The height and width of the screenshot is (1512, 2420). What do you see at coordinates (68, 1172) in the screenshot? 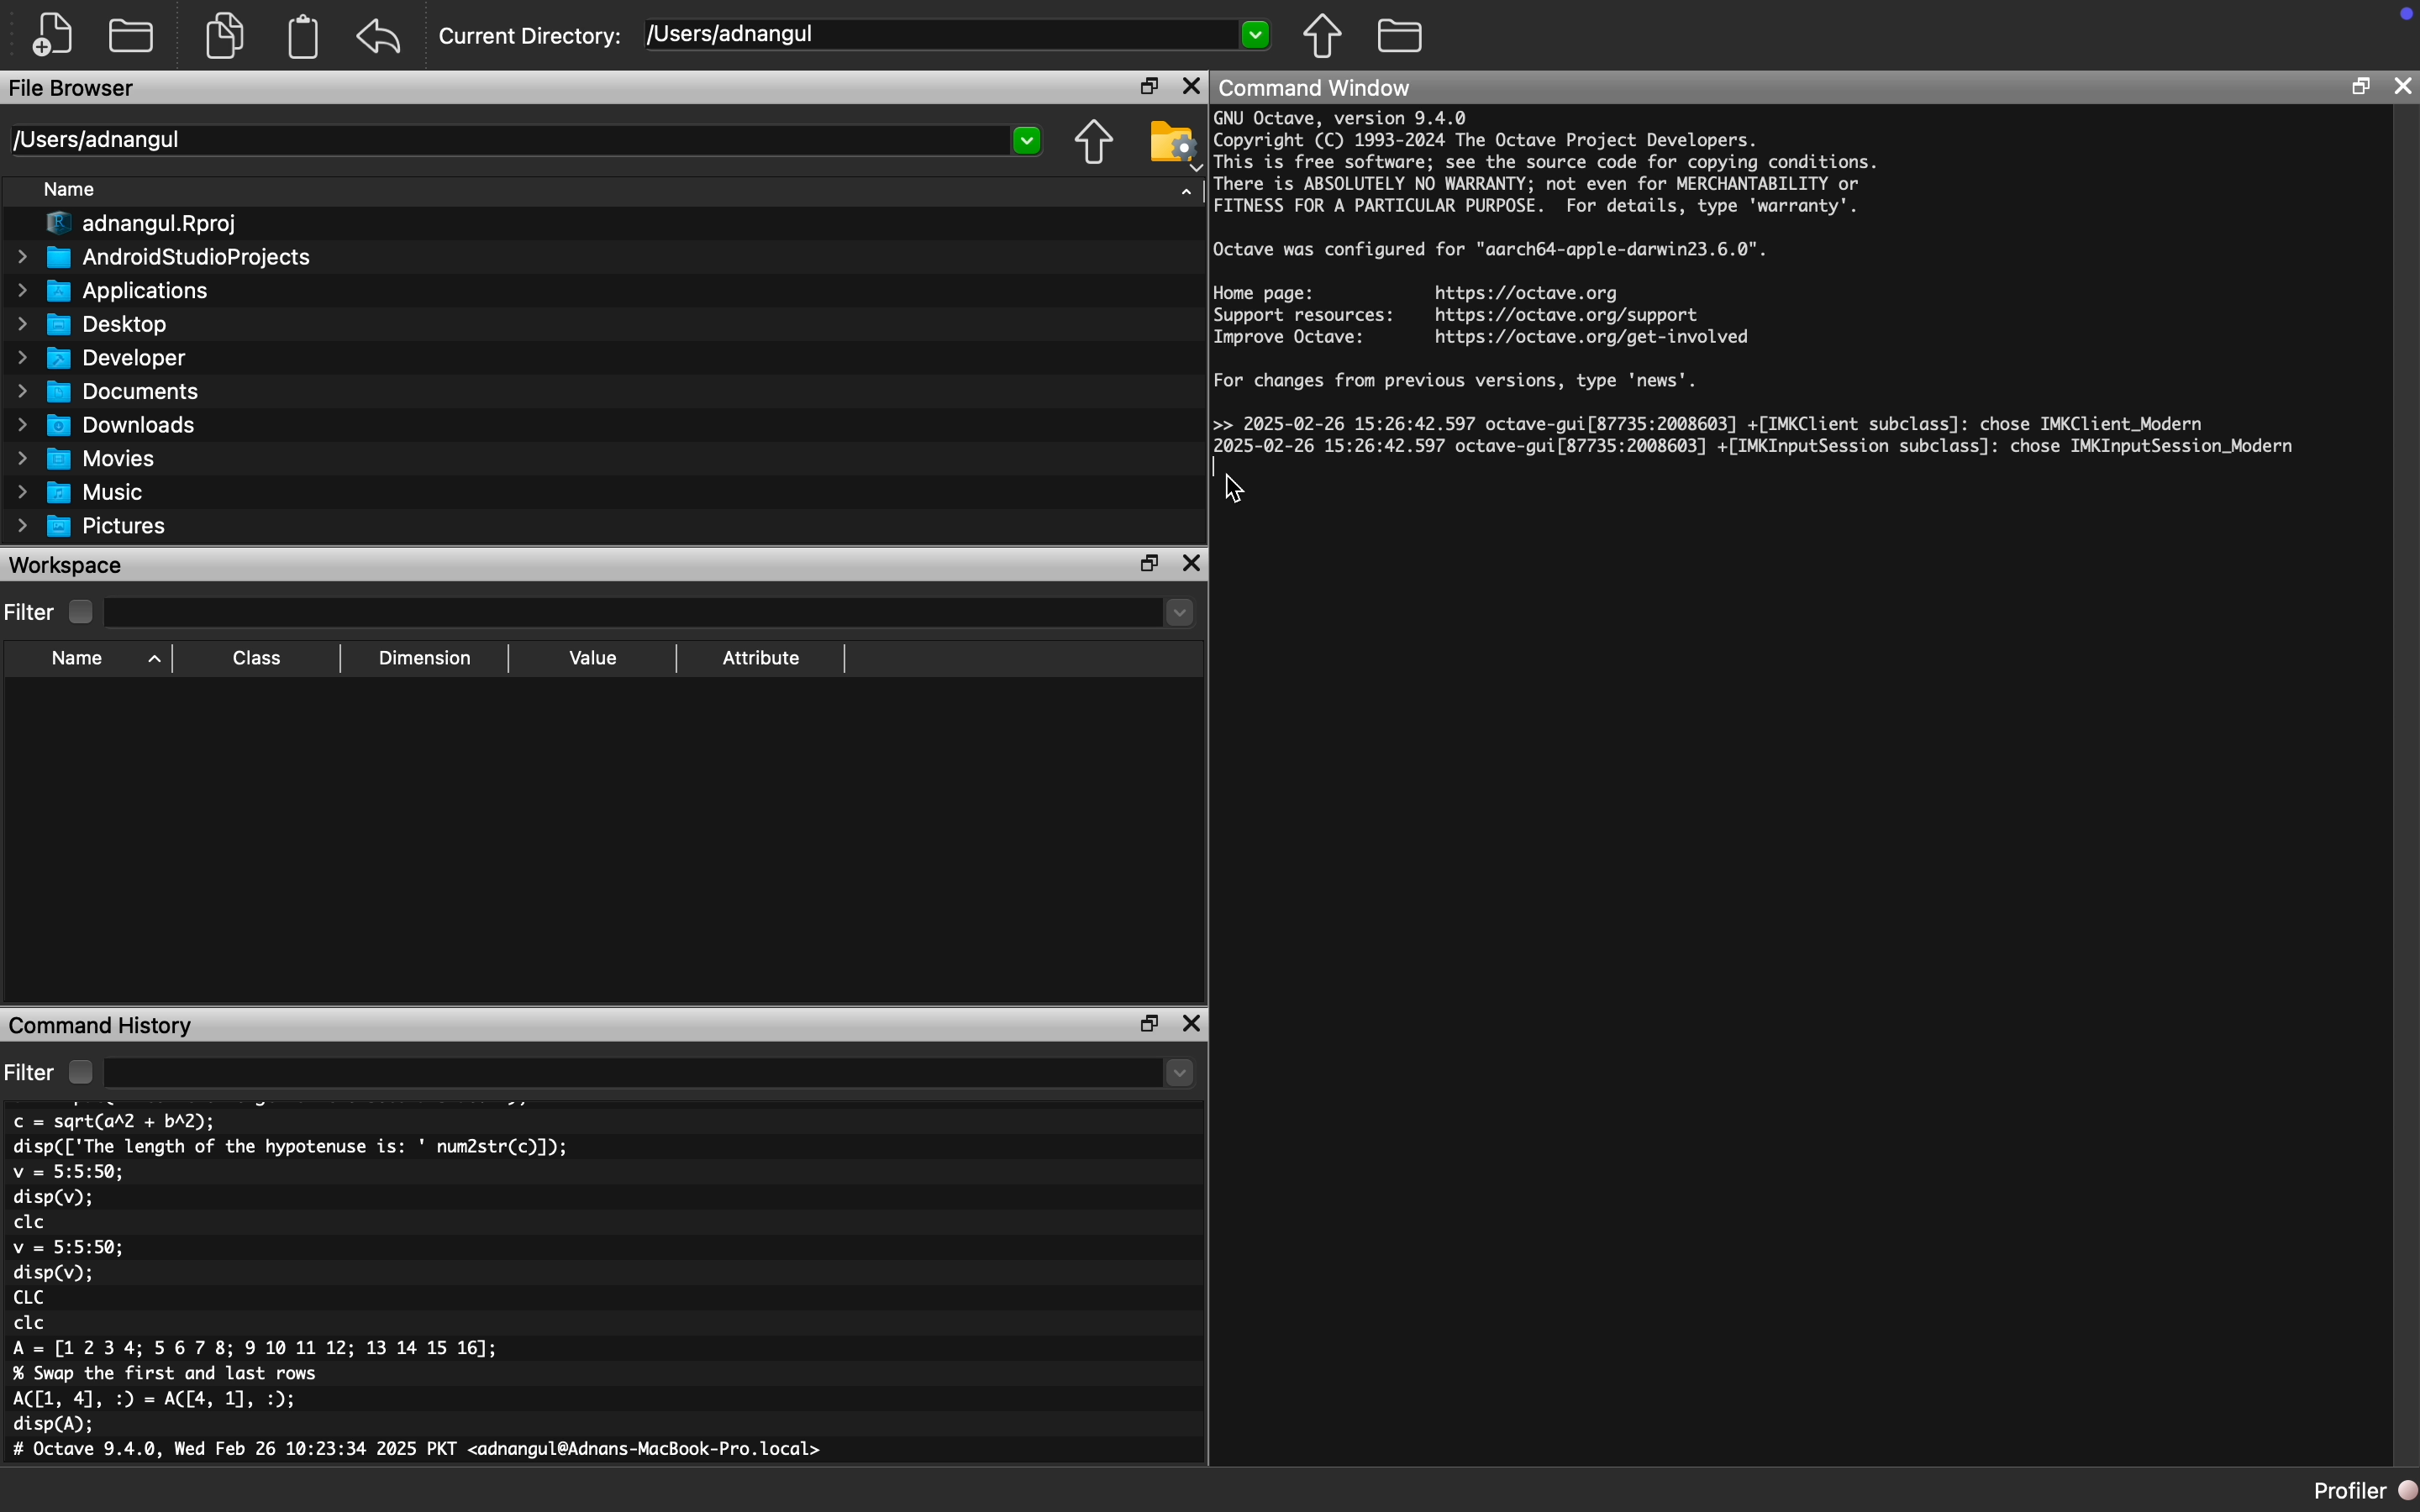
I see `v = 5:5:50;` at bounding box center [68, 1172].